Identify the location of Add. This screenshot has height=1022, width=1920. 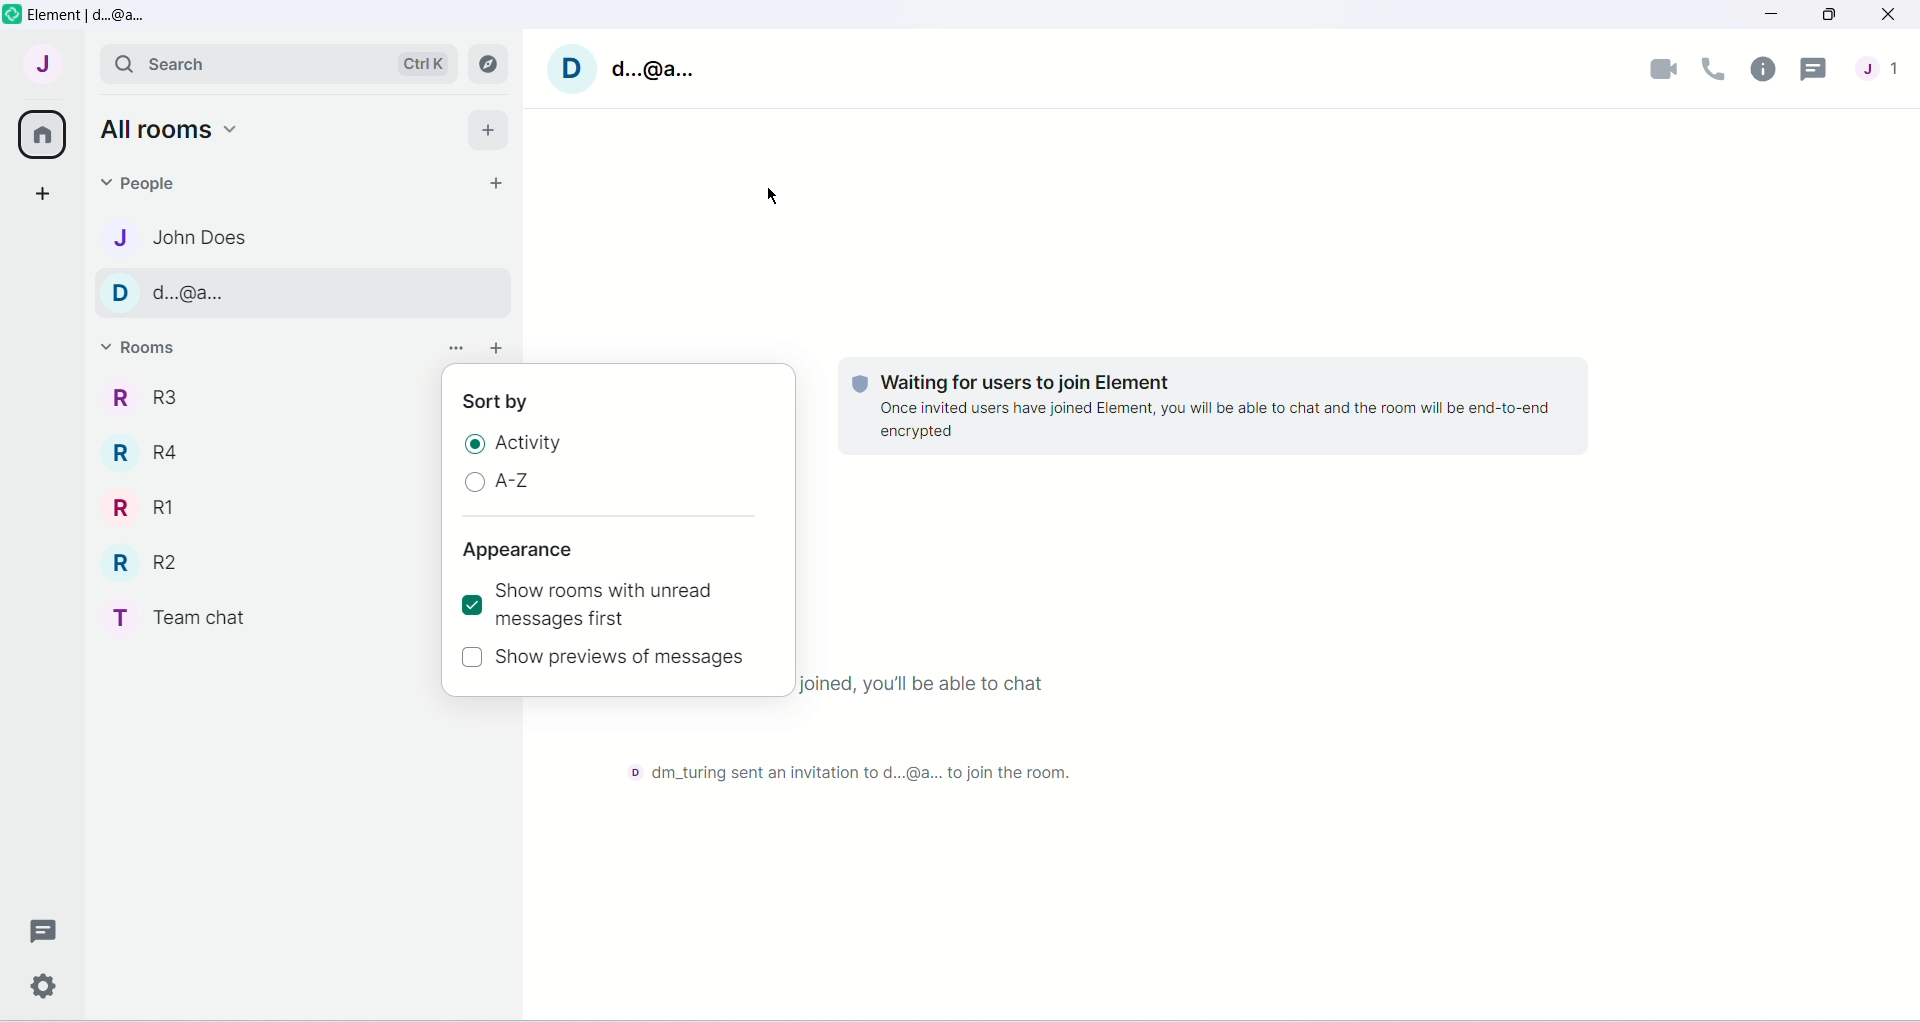
(488, 129).